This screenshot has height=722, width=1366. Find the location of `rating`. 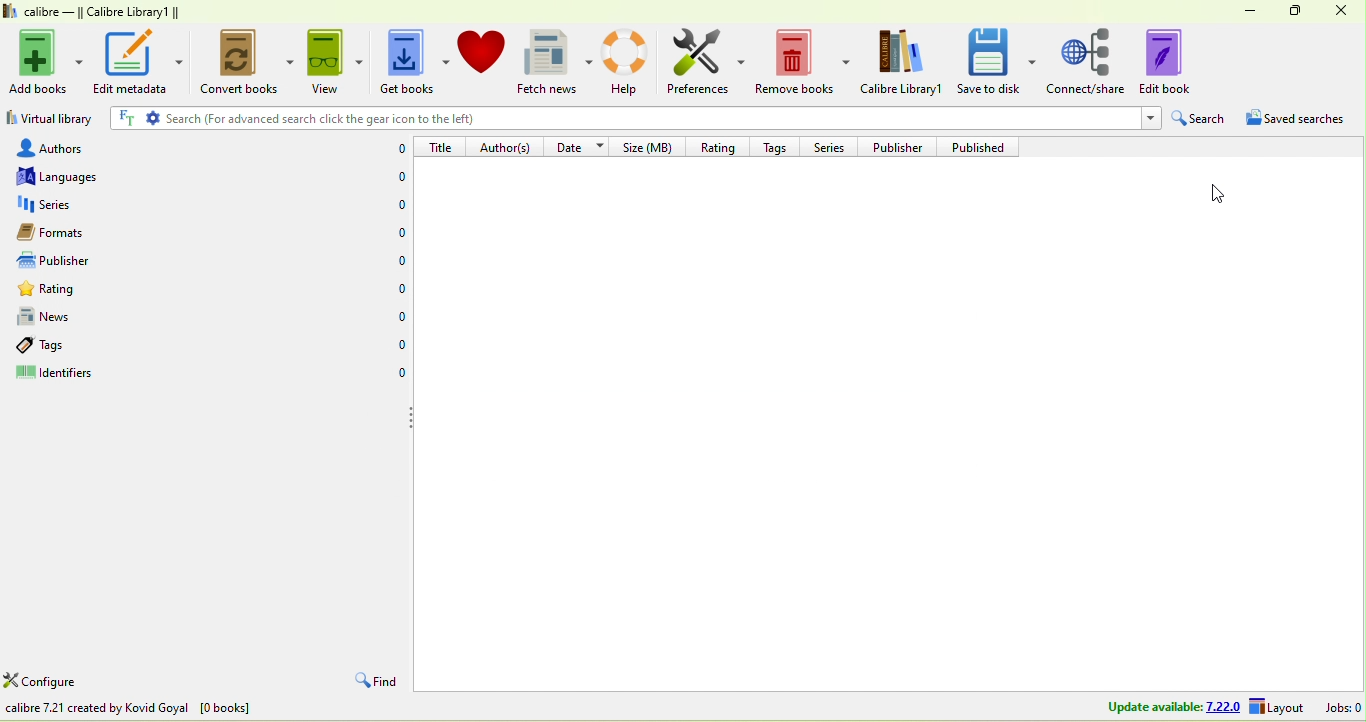

rating is located at coordinates (89, 292).